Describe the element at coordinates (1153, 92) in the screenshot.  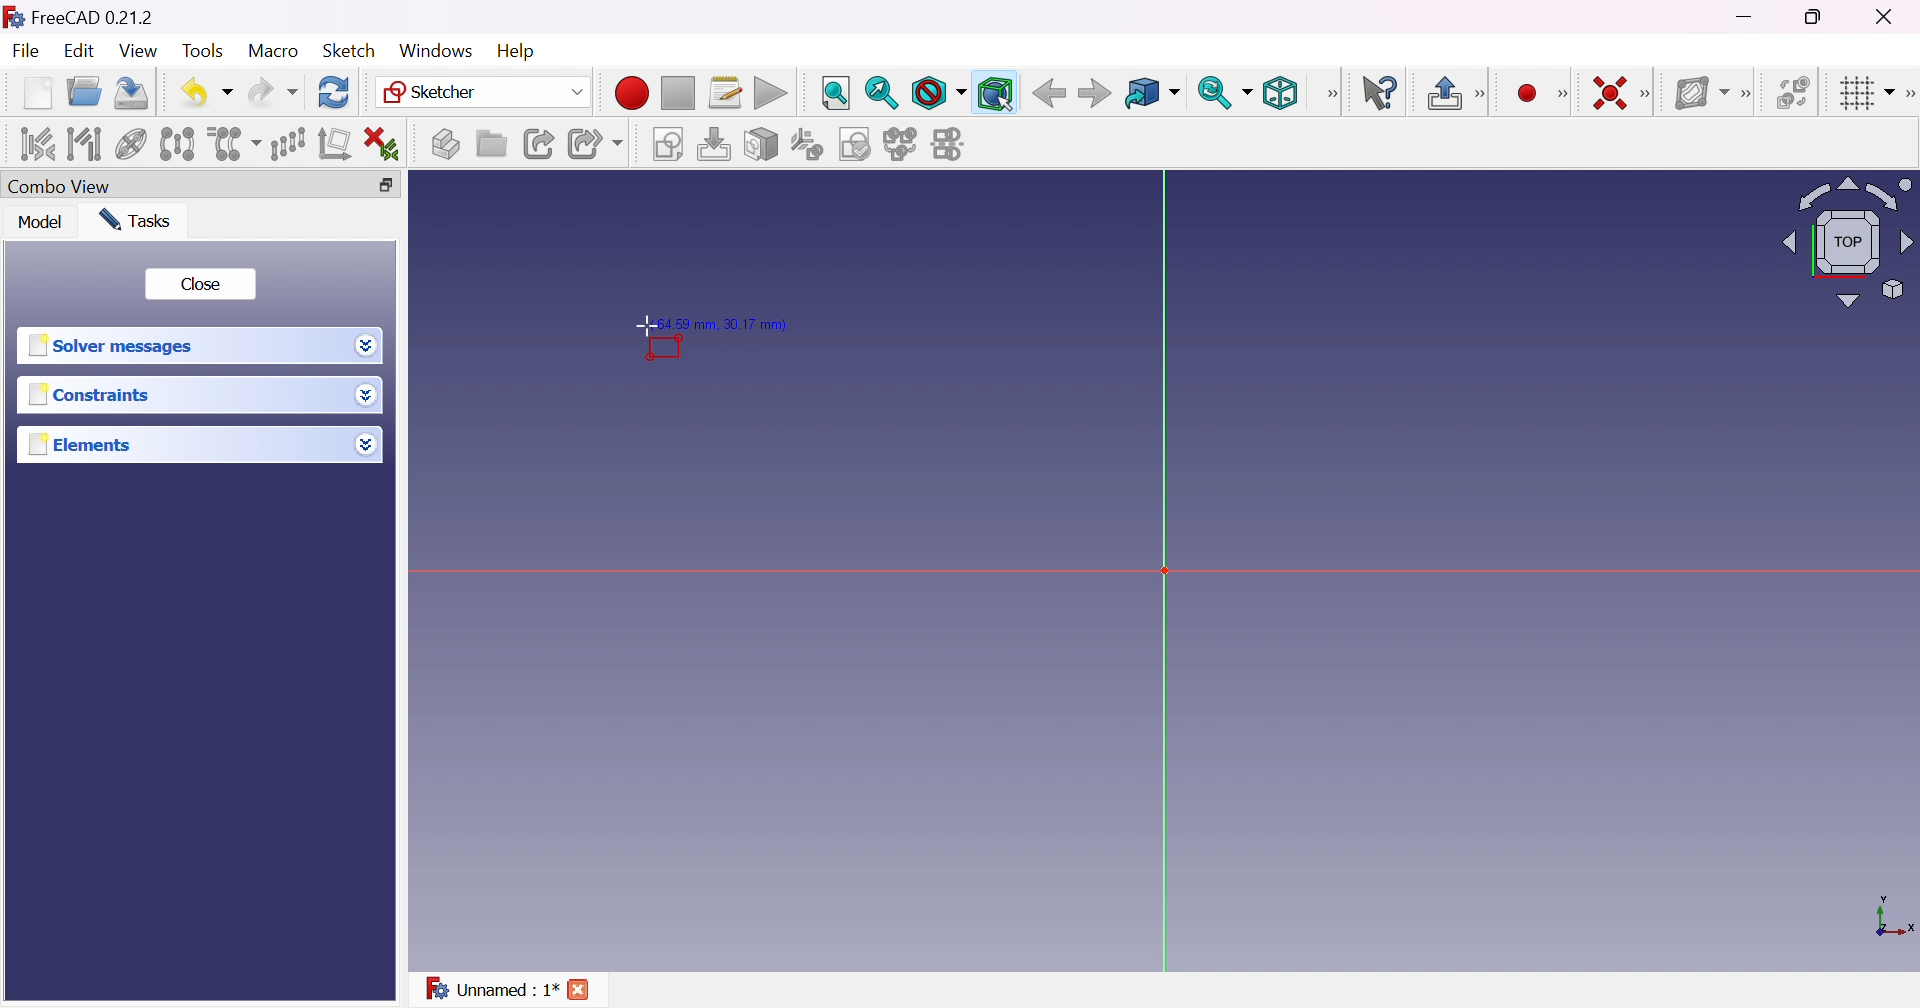
I see `Go to linked object` at that location.